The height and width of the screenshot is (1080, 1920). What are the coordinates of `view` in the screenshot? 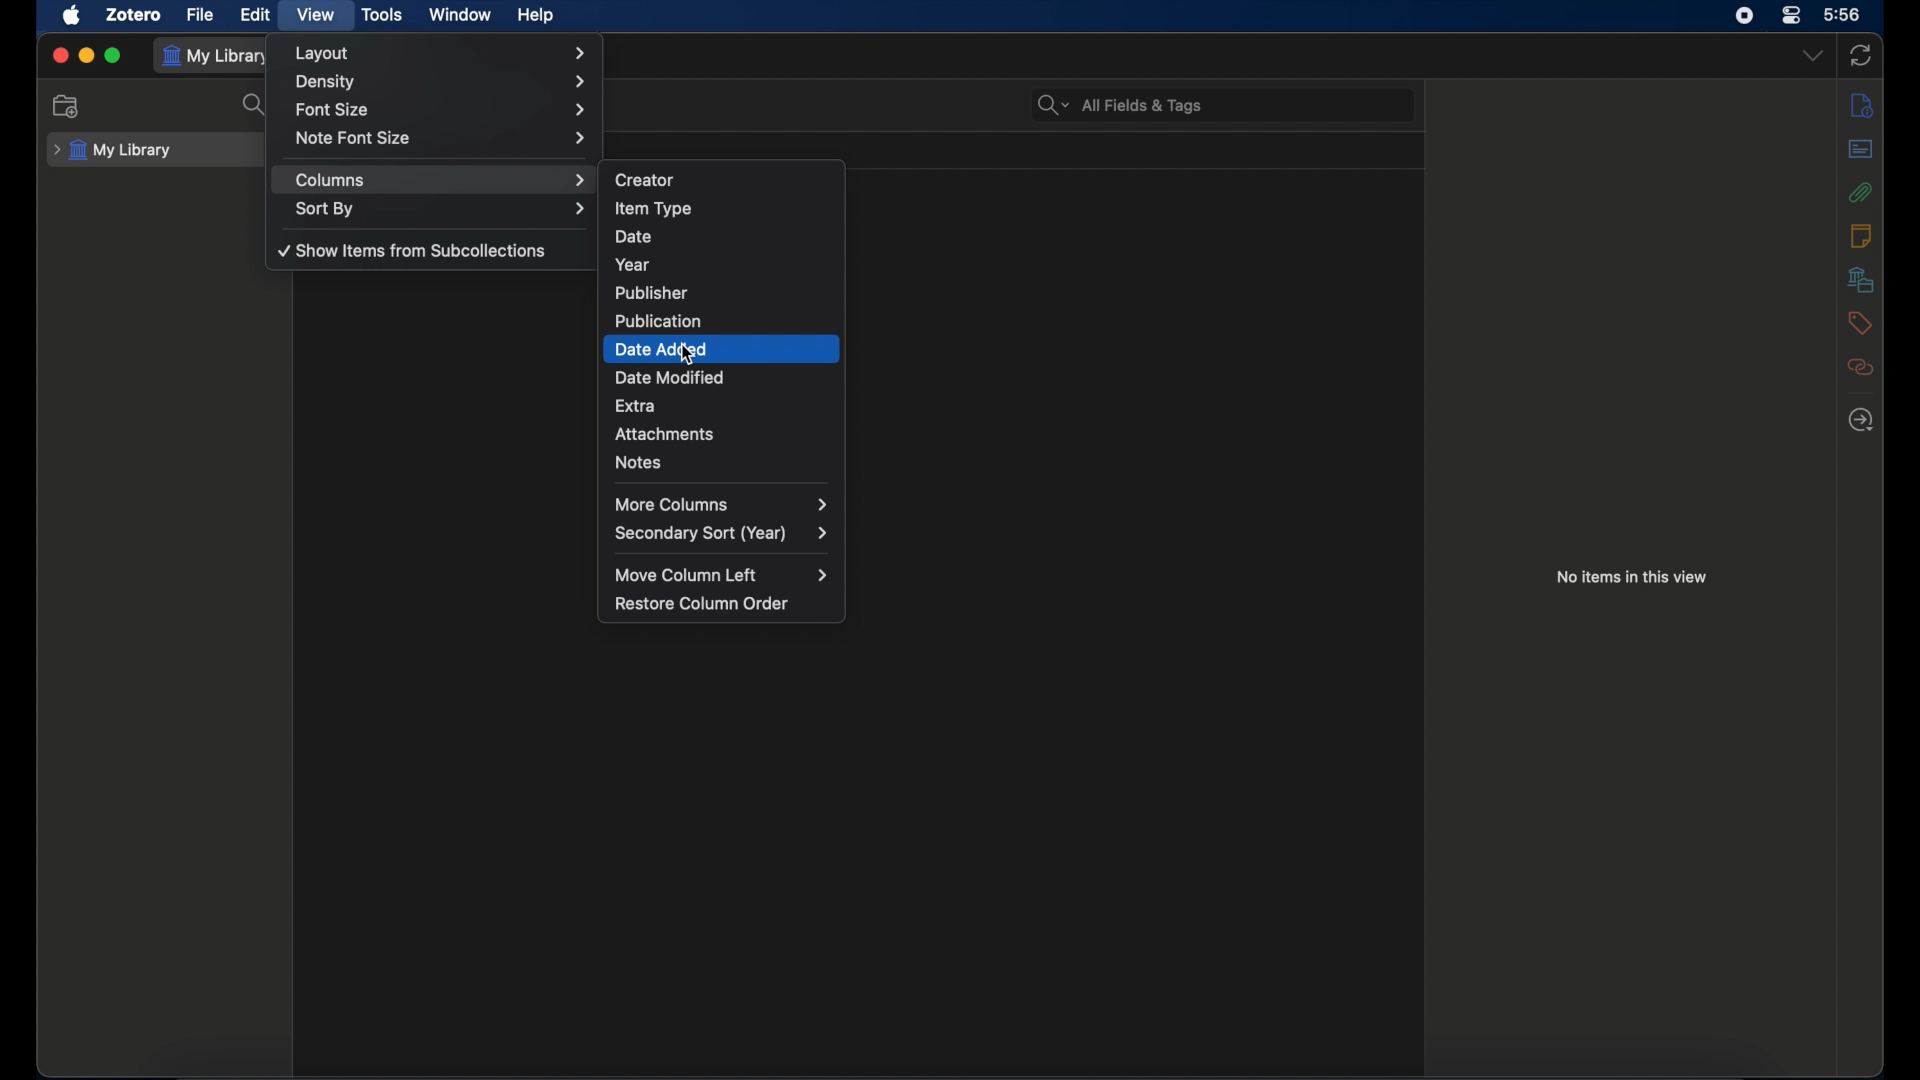 It's located at (317, 14).